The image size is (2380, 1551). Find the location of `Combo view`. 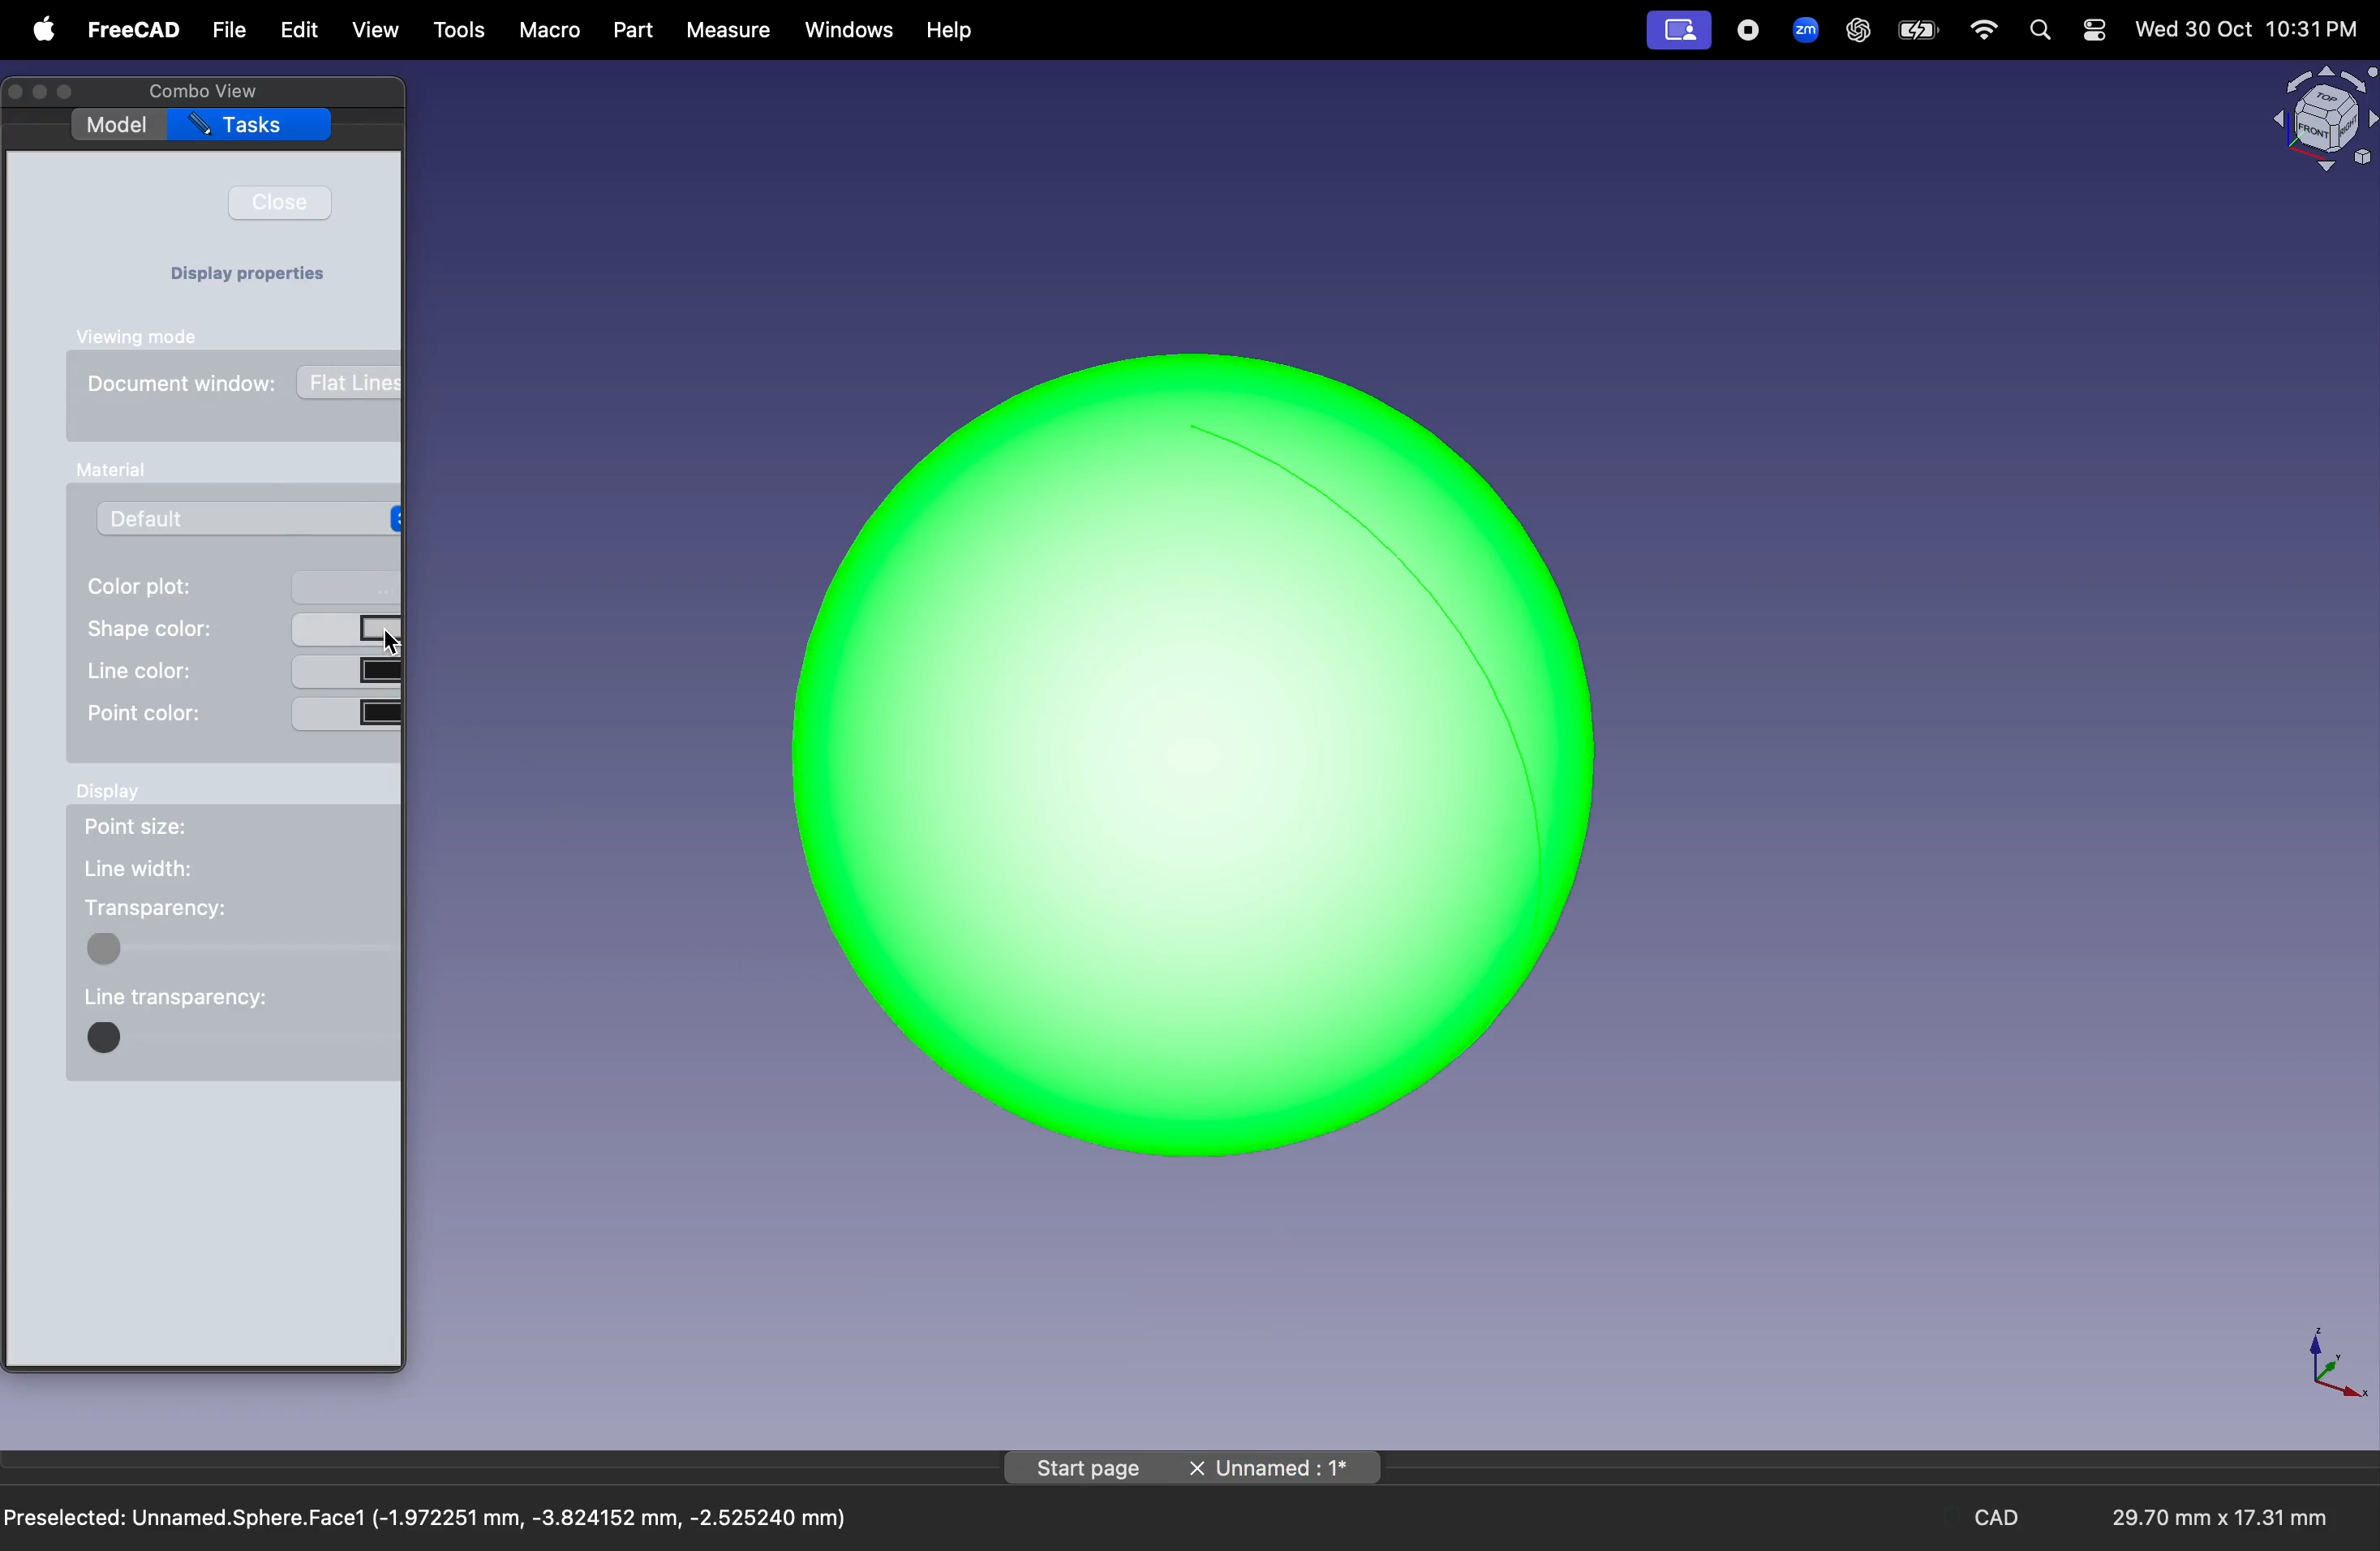

Combo view is located at coordinates (199, 91).